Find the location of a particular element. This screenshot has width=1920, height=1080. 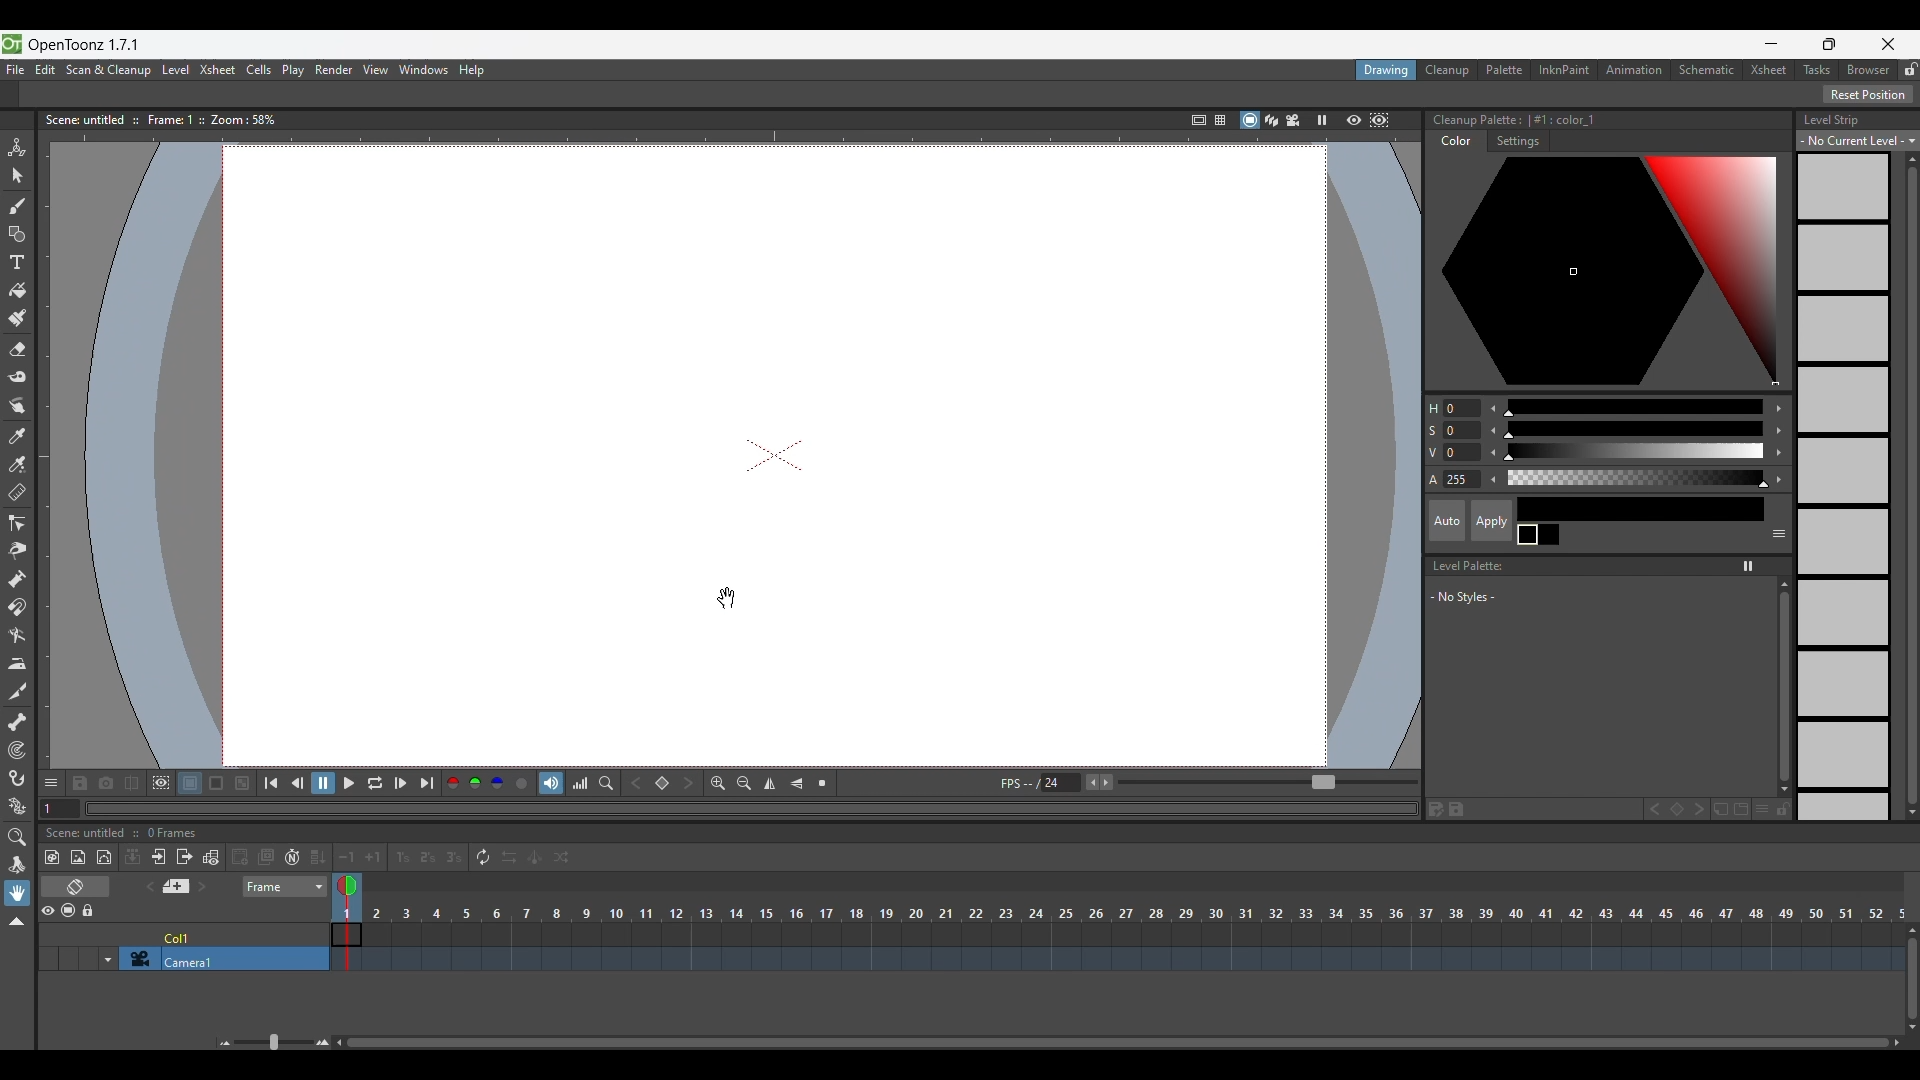

Horizontal slide bar is located at coordinates (1116, 1043).